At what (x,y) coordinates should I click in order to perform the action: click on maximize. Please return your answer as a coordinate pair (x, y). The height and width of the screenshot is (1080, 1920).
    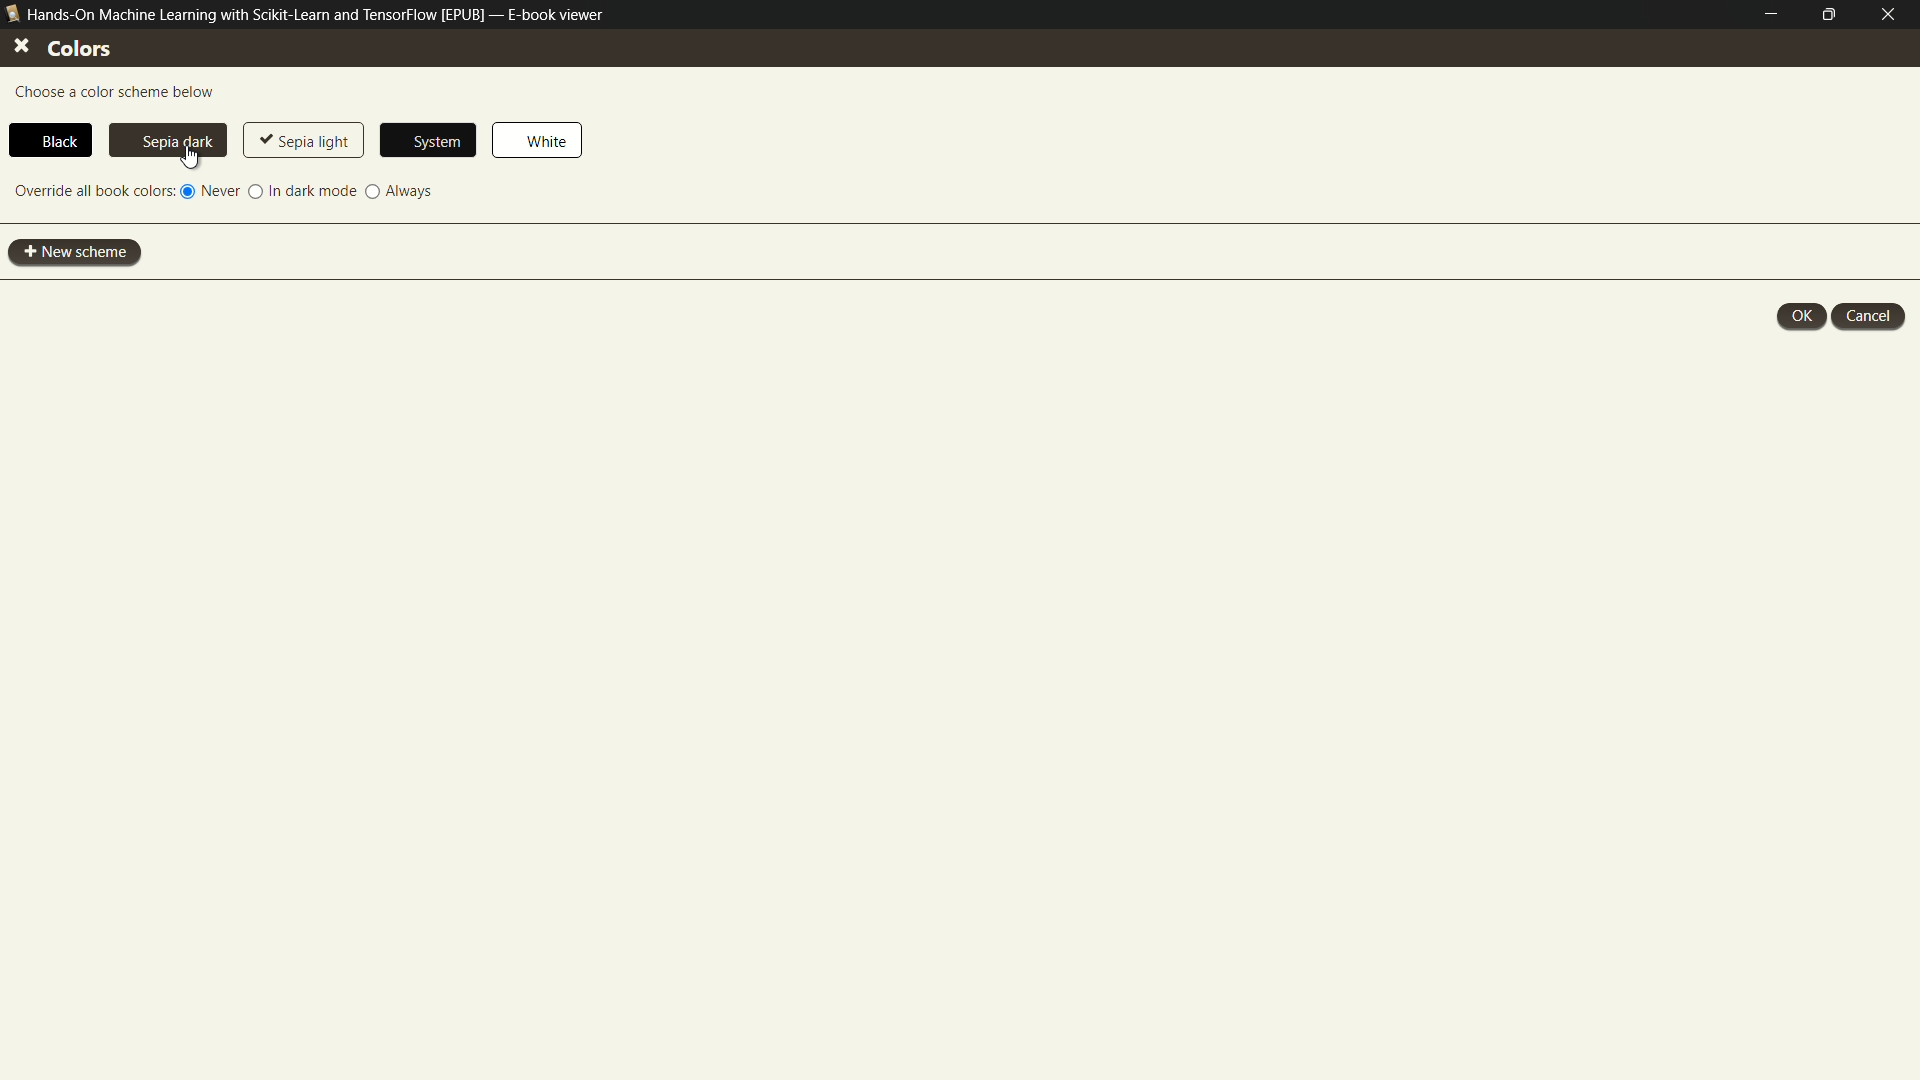
    Looking at the image, I should click on (1834, 15).